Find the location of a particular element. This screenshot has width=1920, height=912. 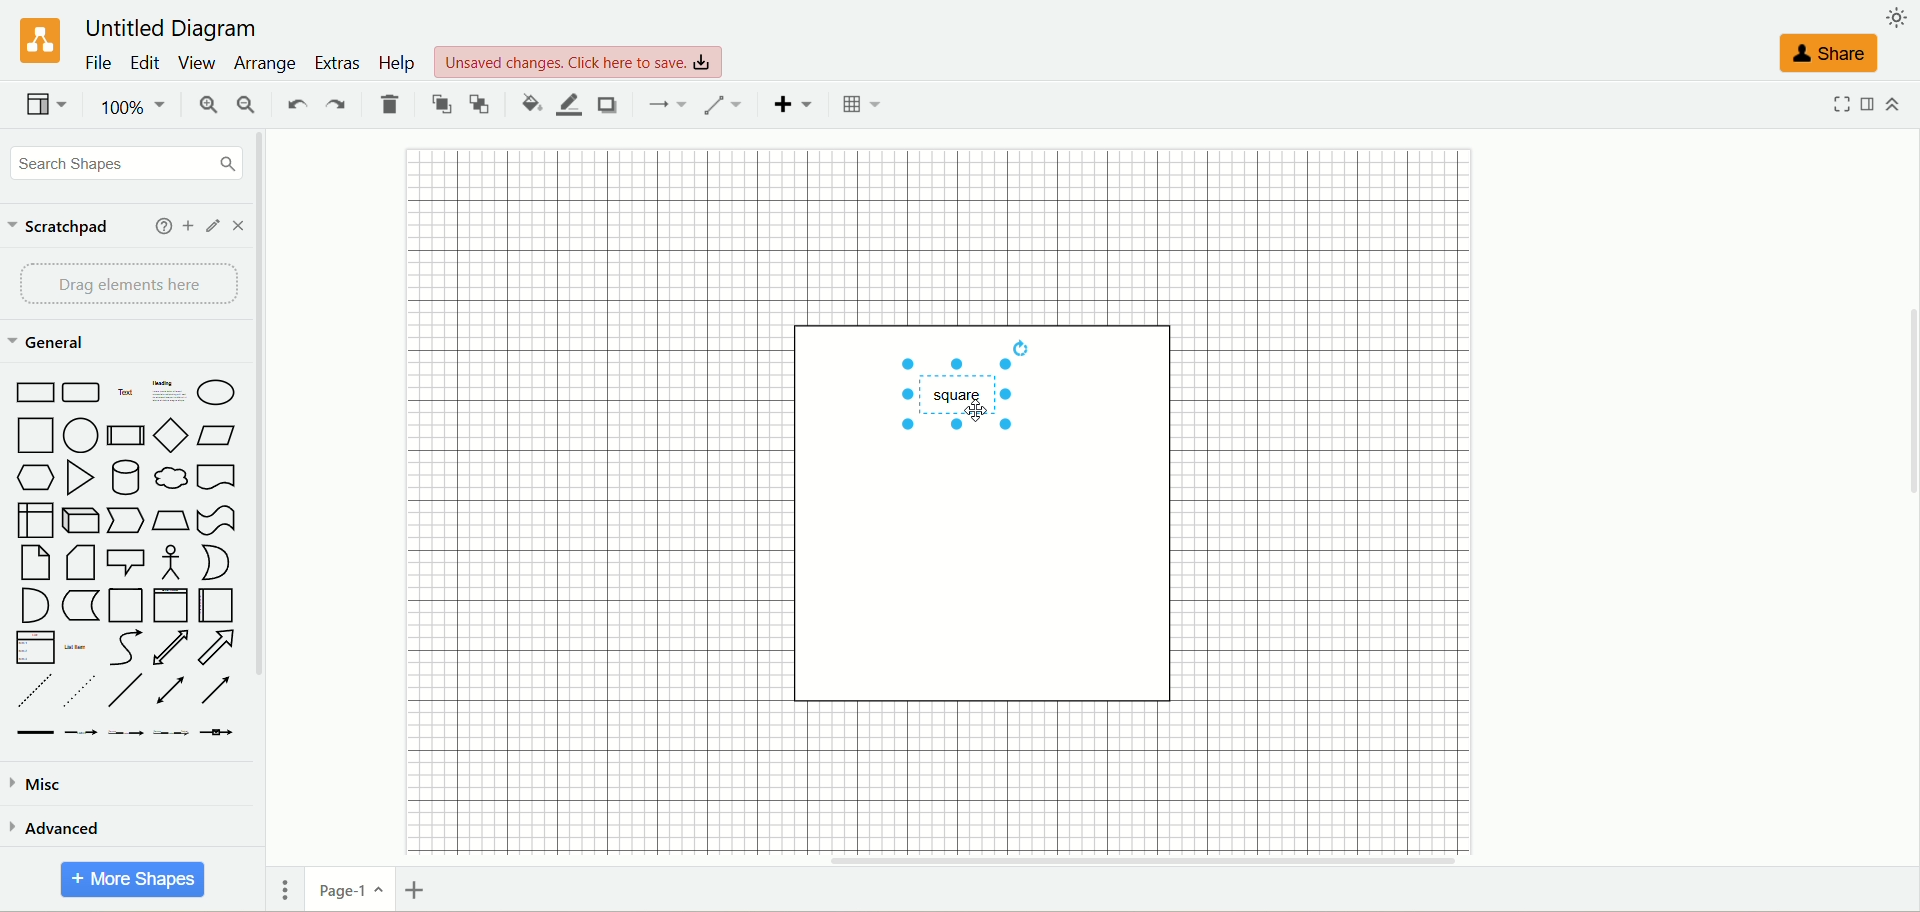

title is located at coordinates (173, 26).